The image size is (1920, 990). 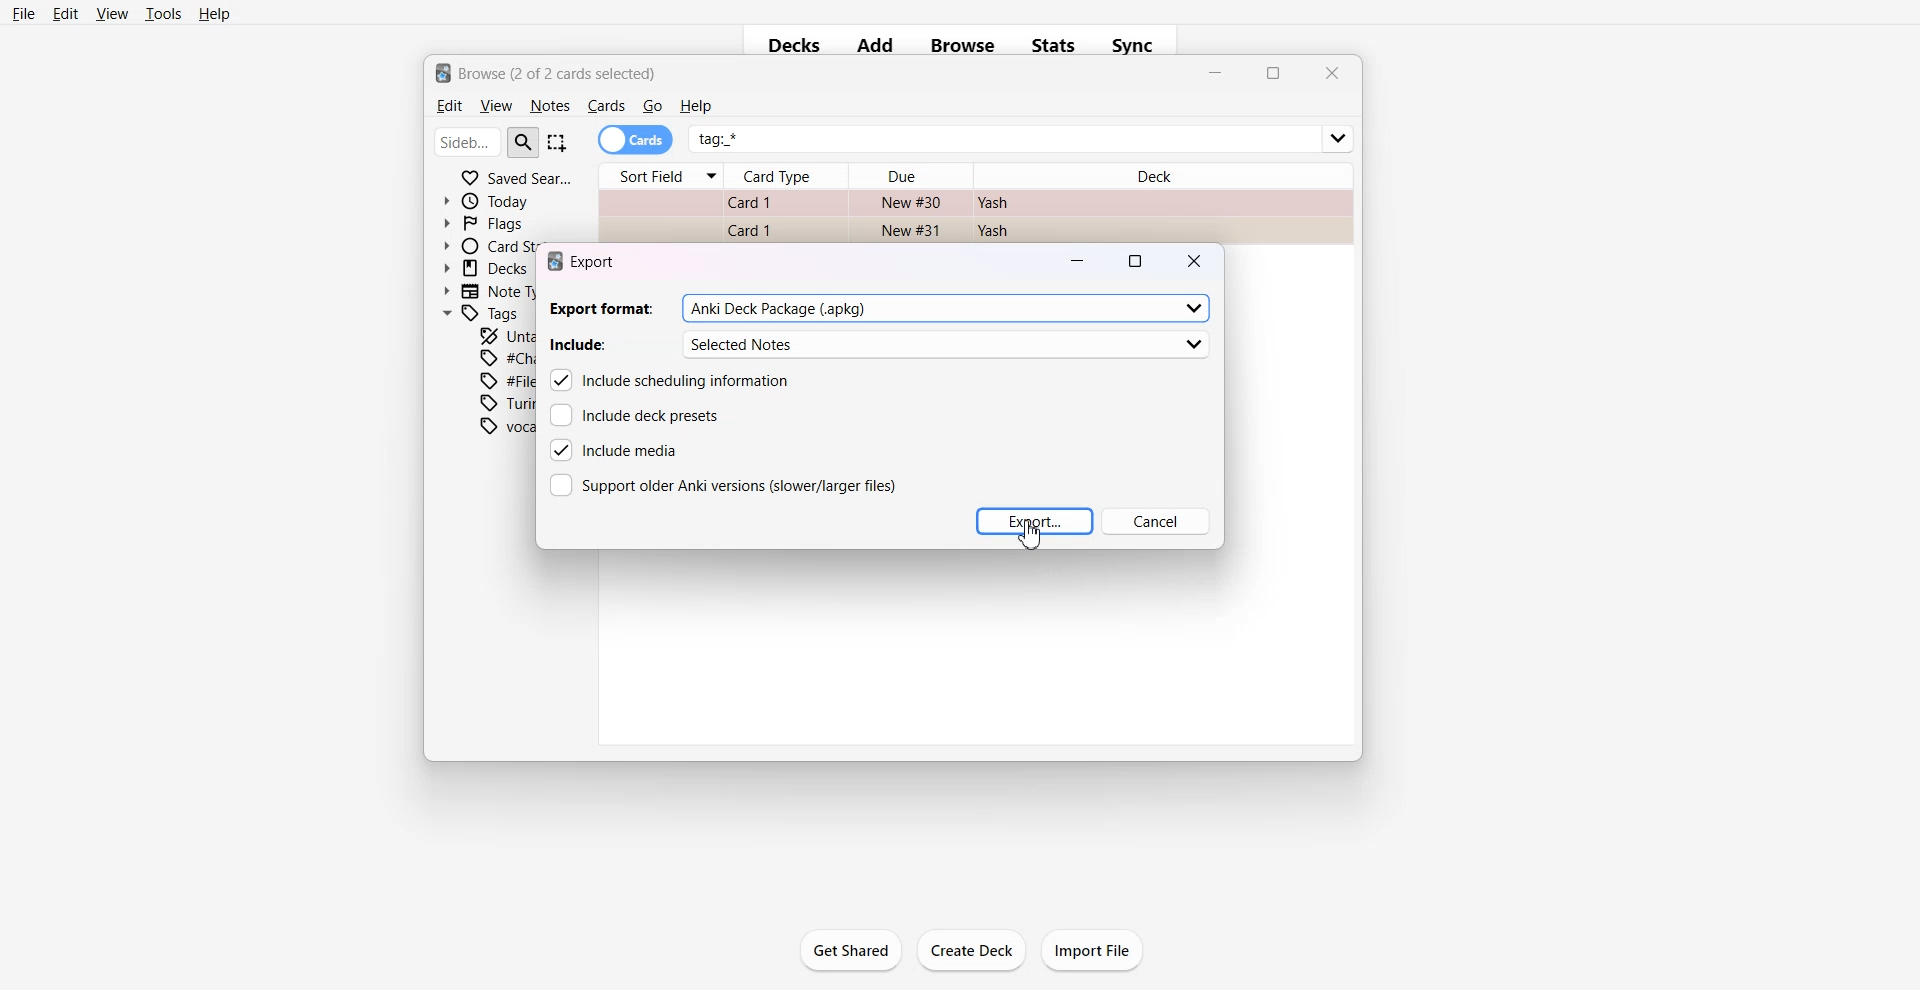 I want to click on Text, so click(x=587, y=261).